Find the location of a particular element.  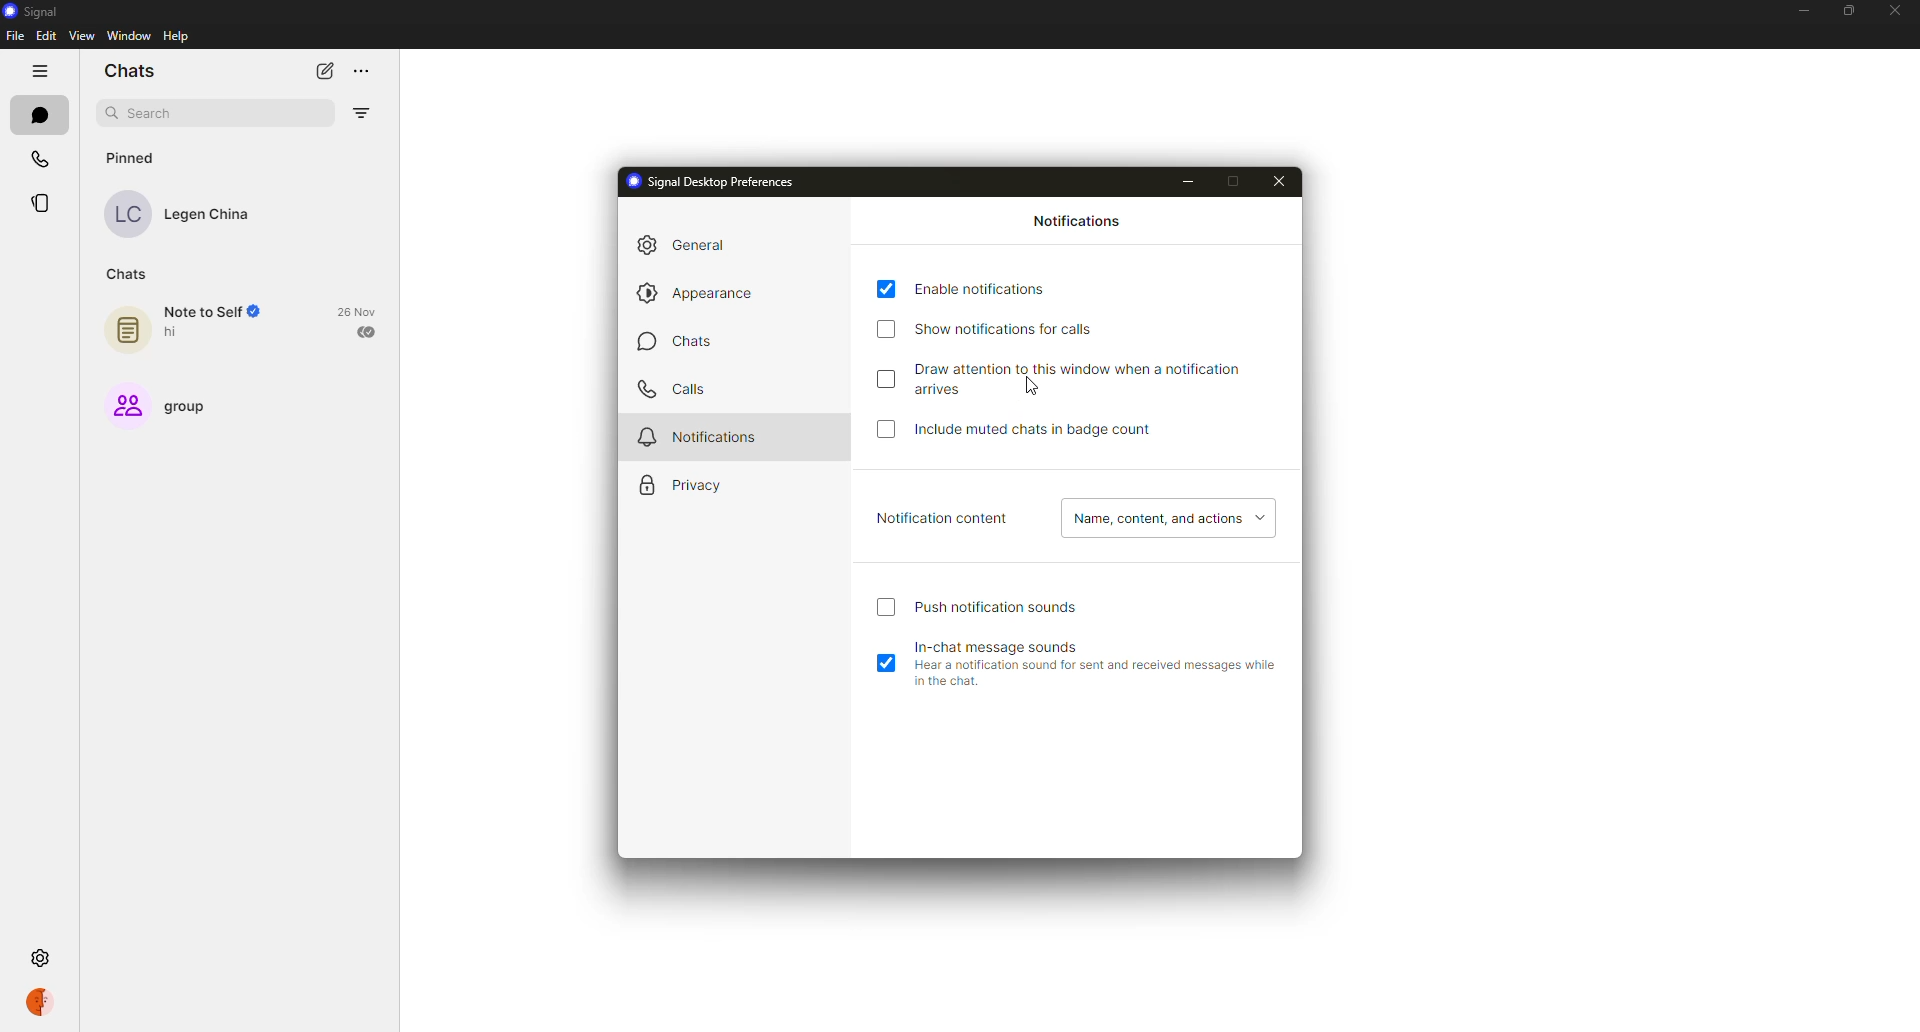

privacy is located at coordinates (684, 483).